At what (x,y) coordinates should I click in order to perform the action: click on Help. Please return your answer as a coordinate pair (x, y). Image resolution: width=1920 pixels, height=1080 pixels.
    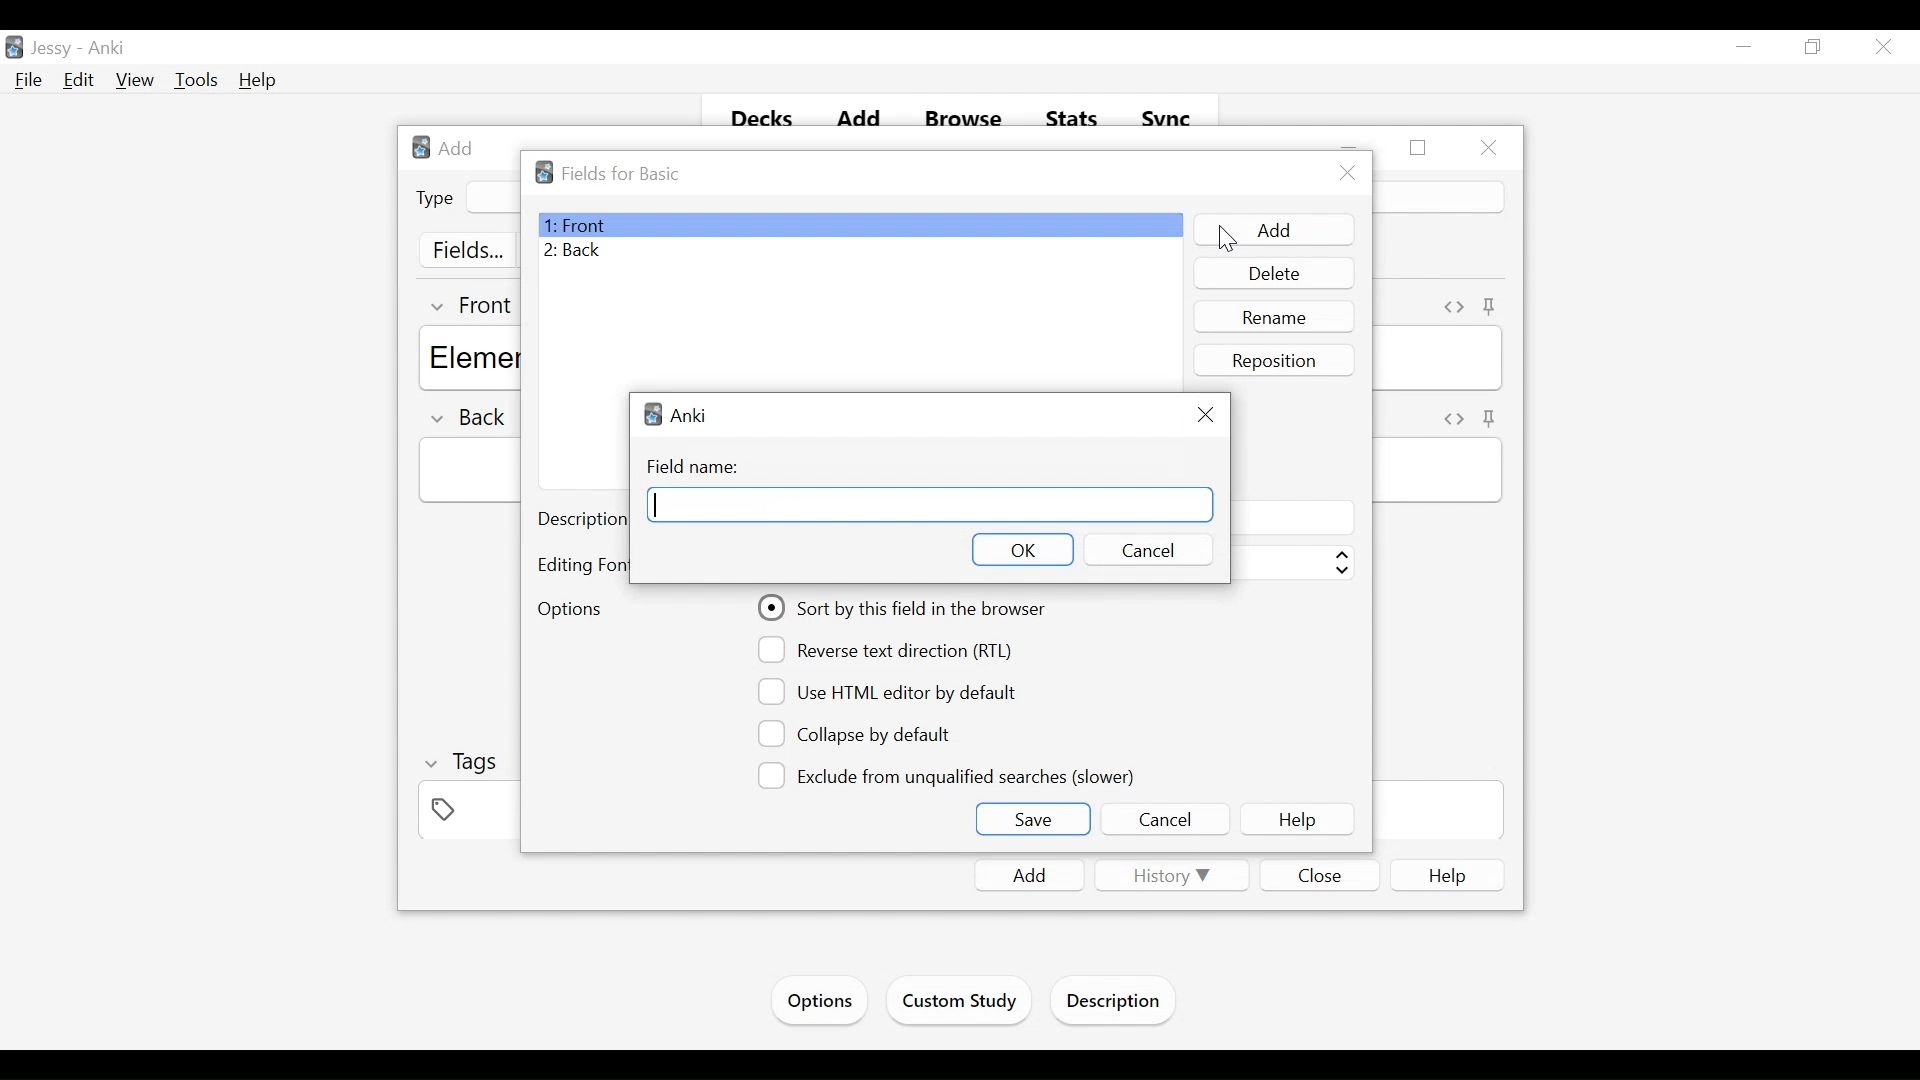
    Looking at the image, I should click on (1297, 820).